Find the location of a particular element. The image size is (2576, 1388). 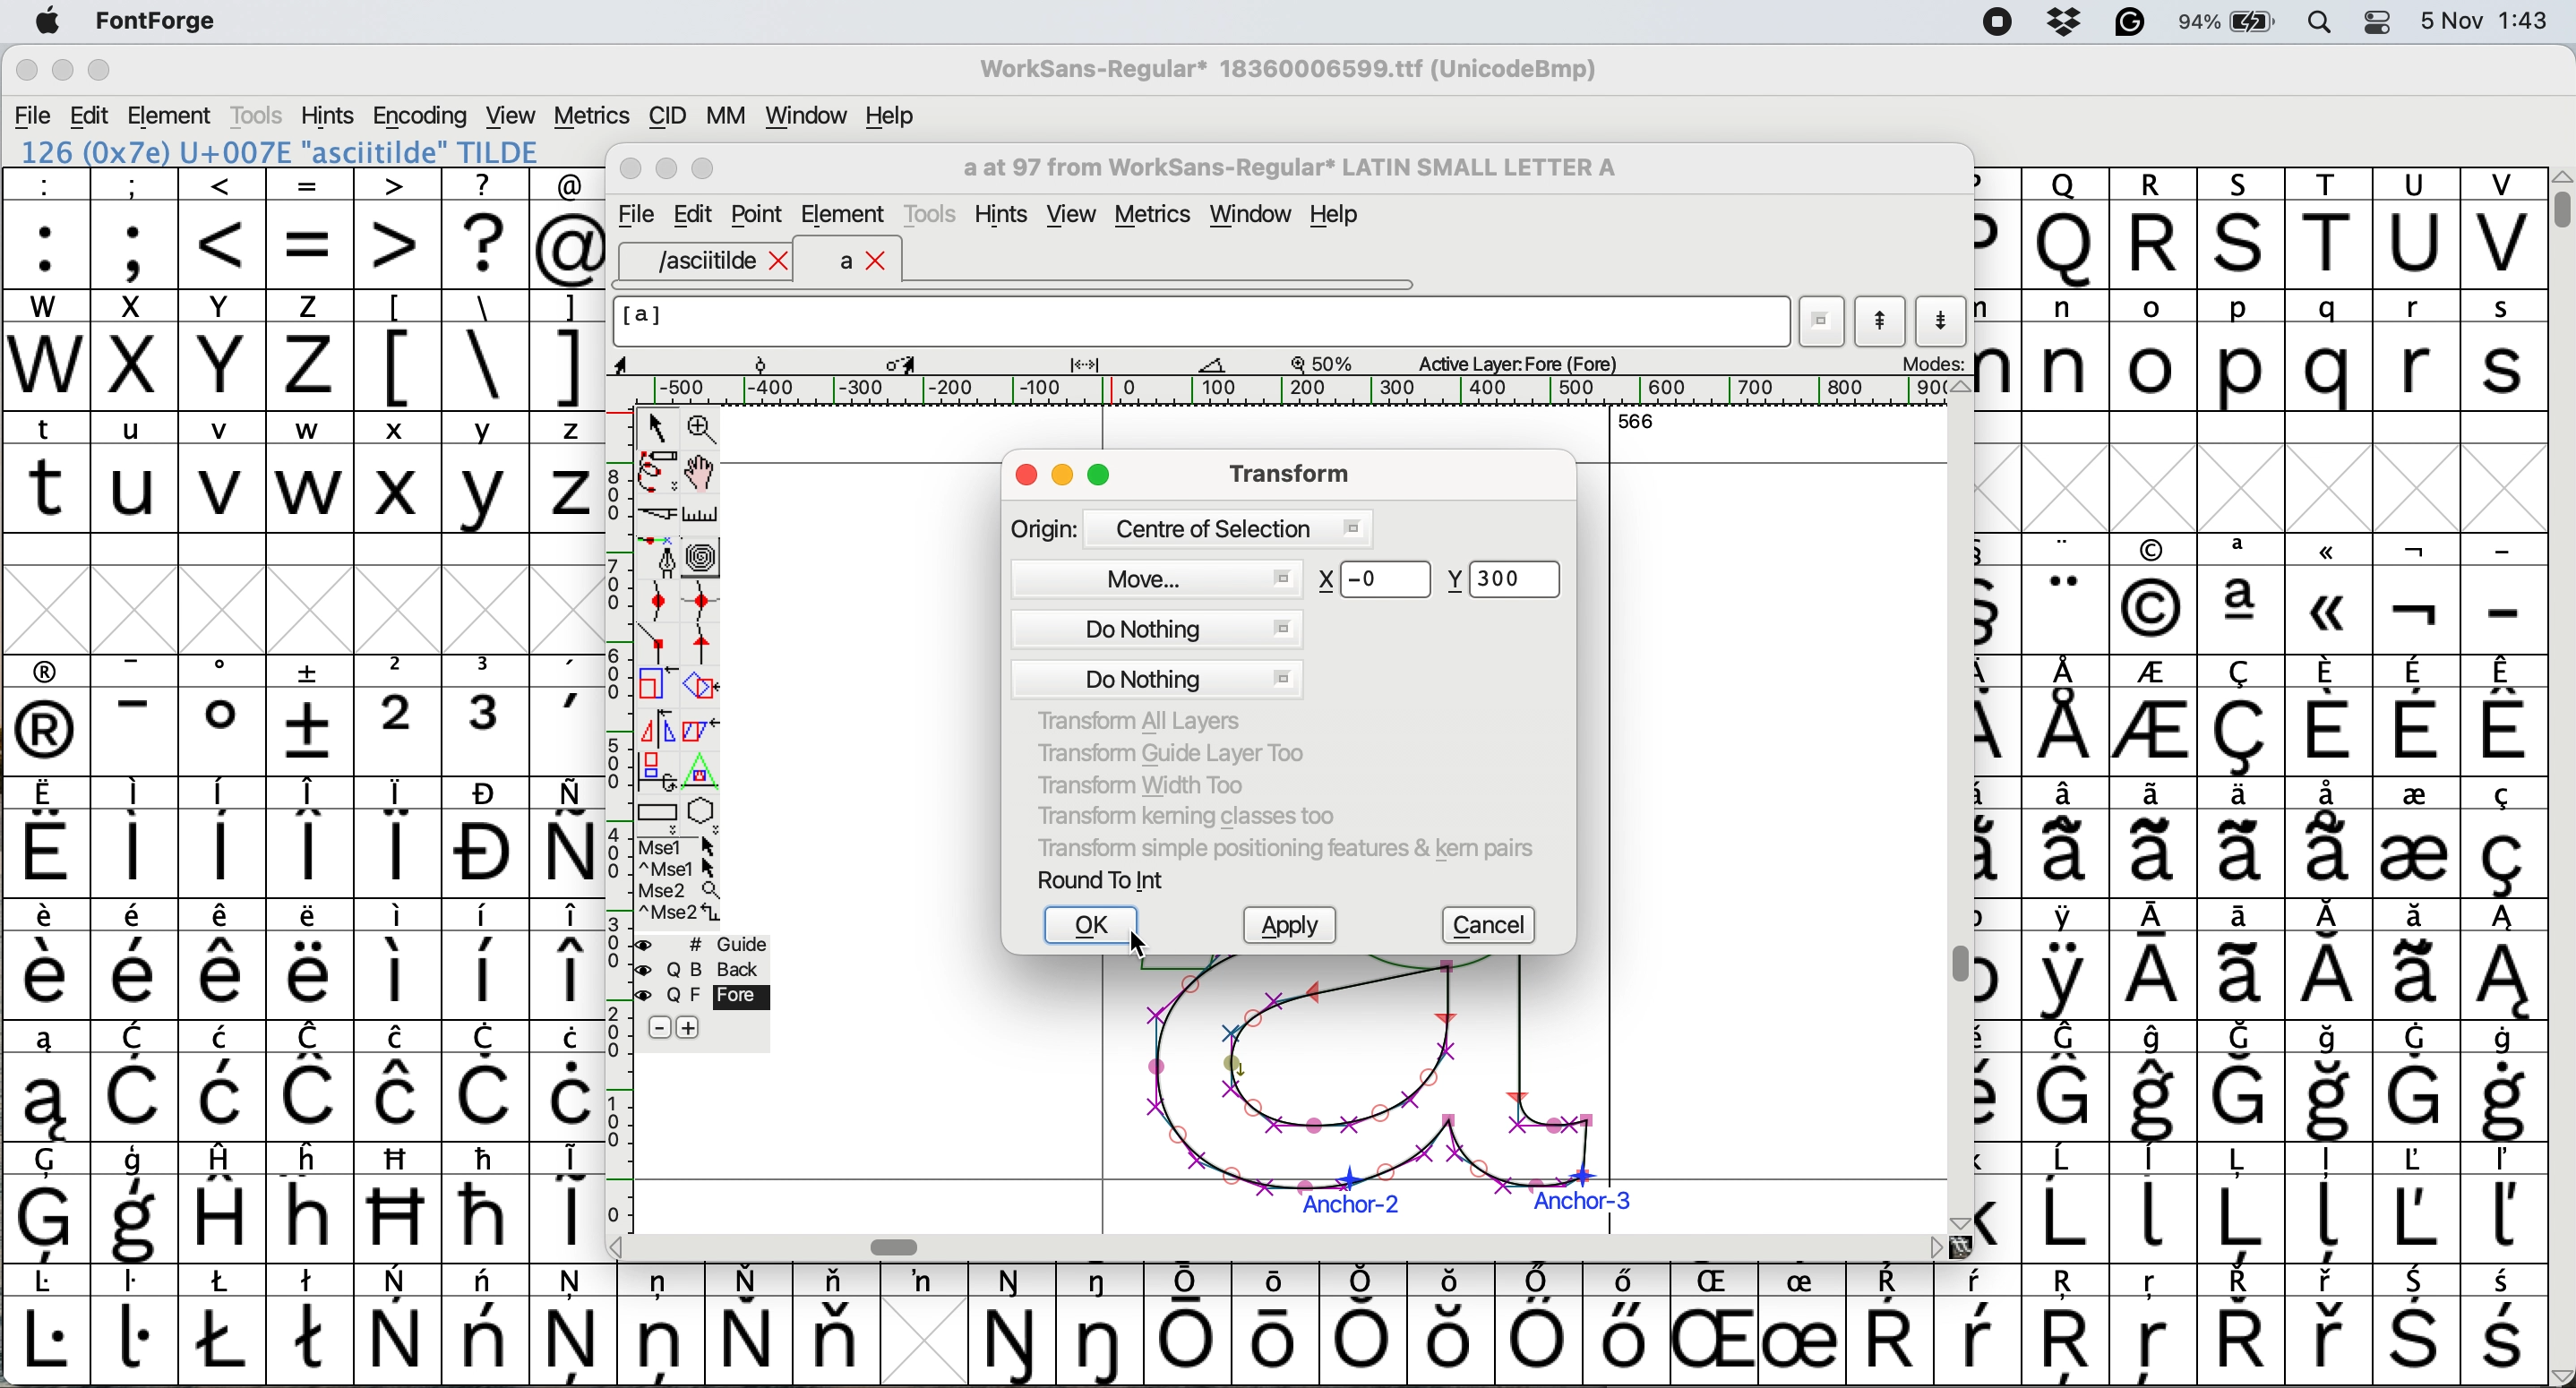

symbol is located at coordinates (2414, 1202).